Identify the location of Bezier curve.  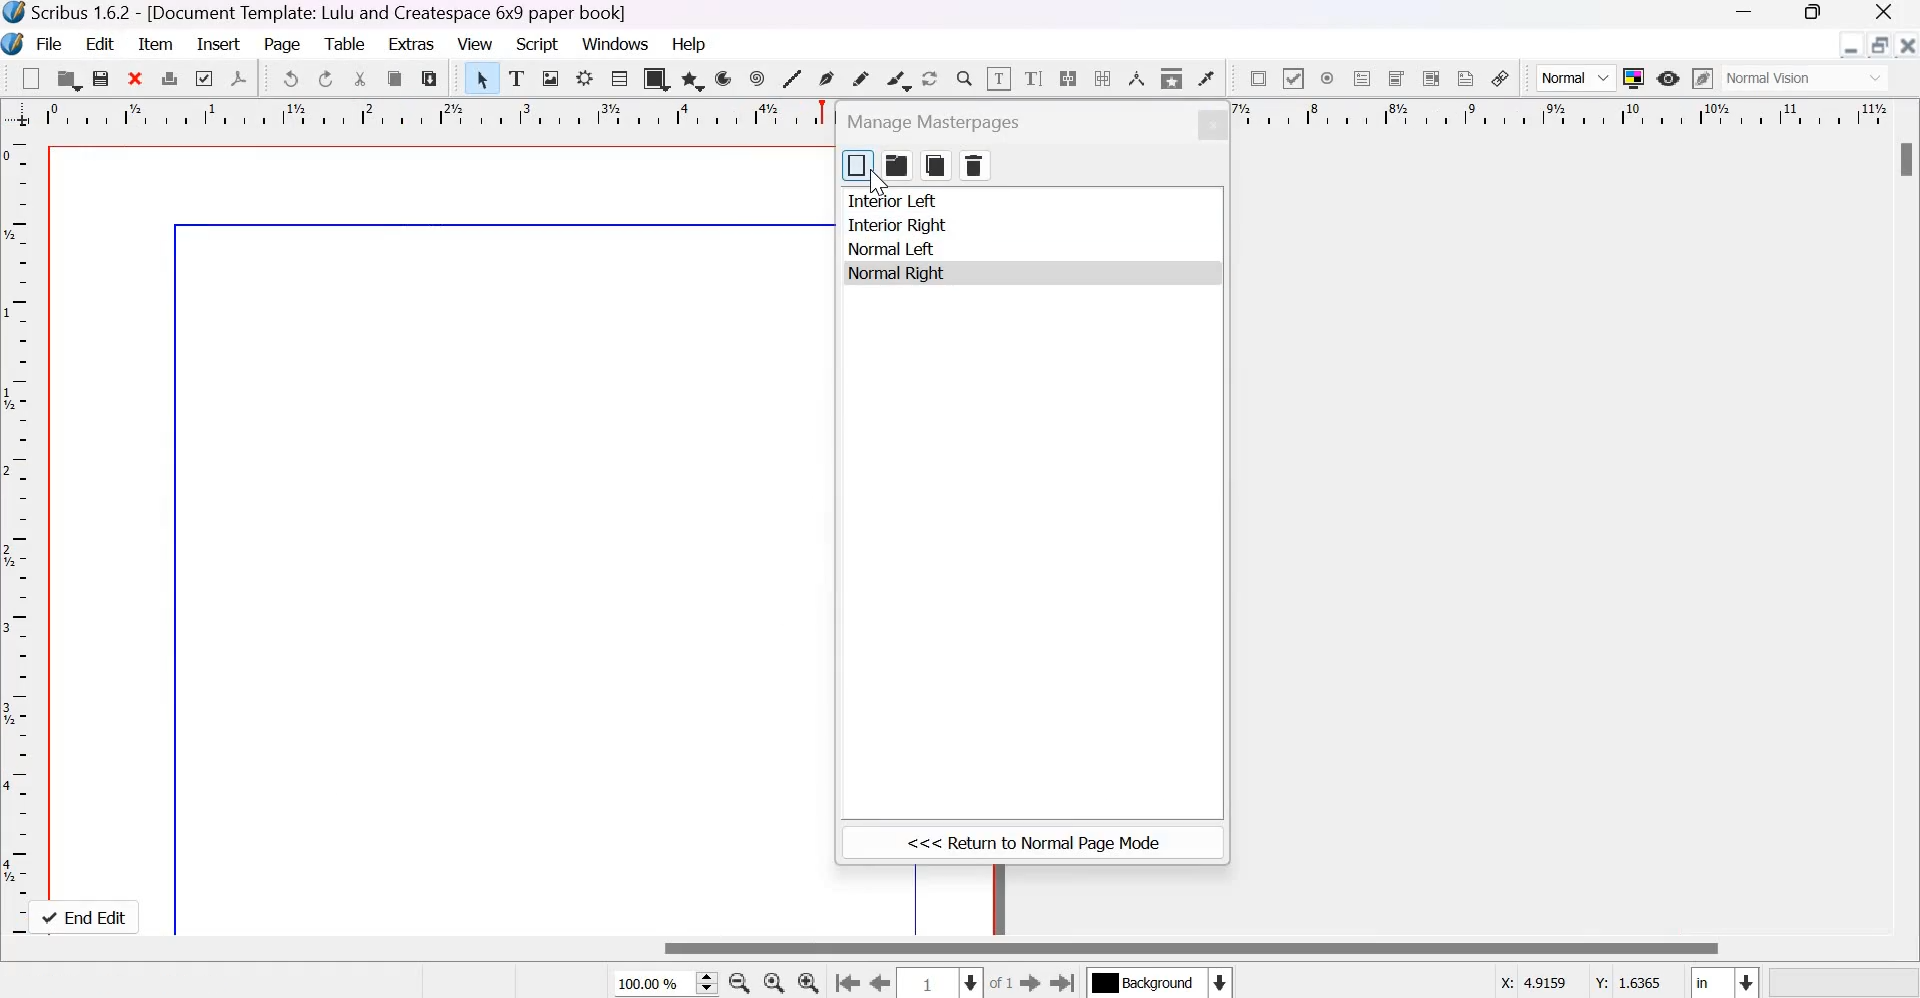
(827, 80).